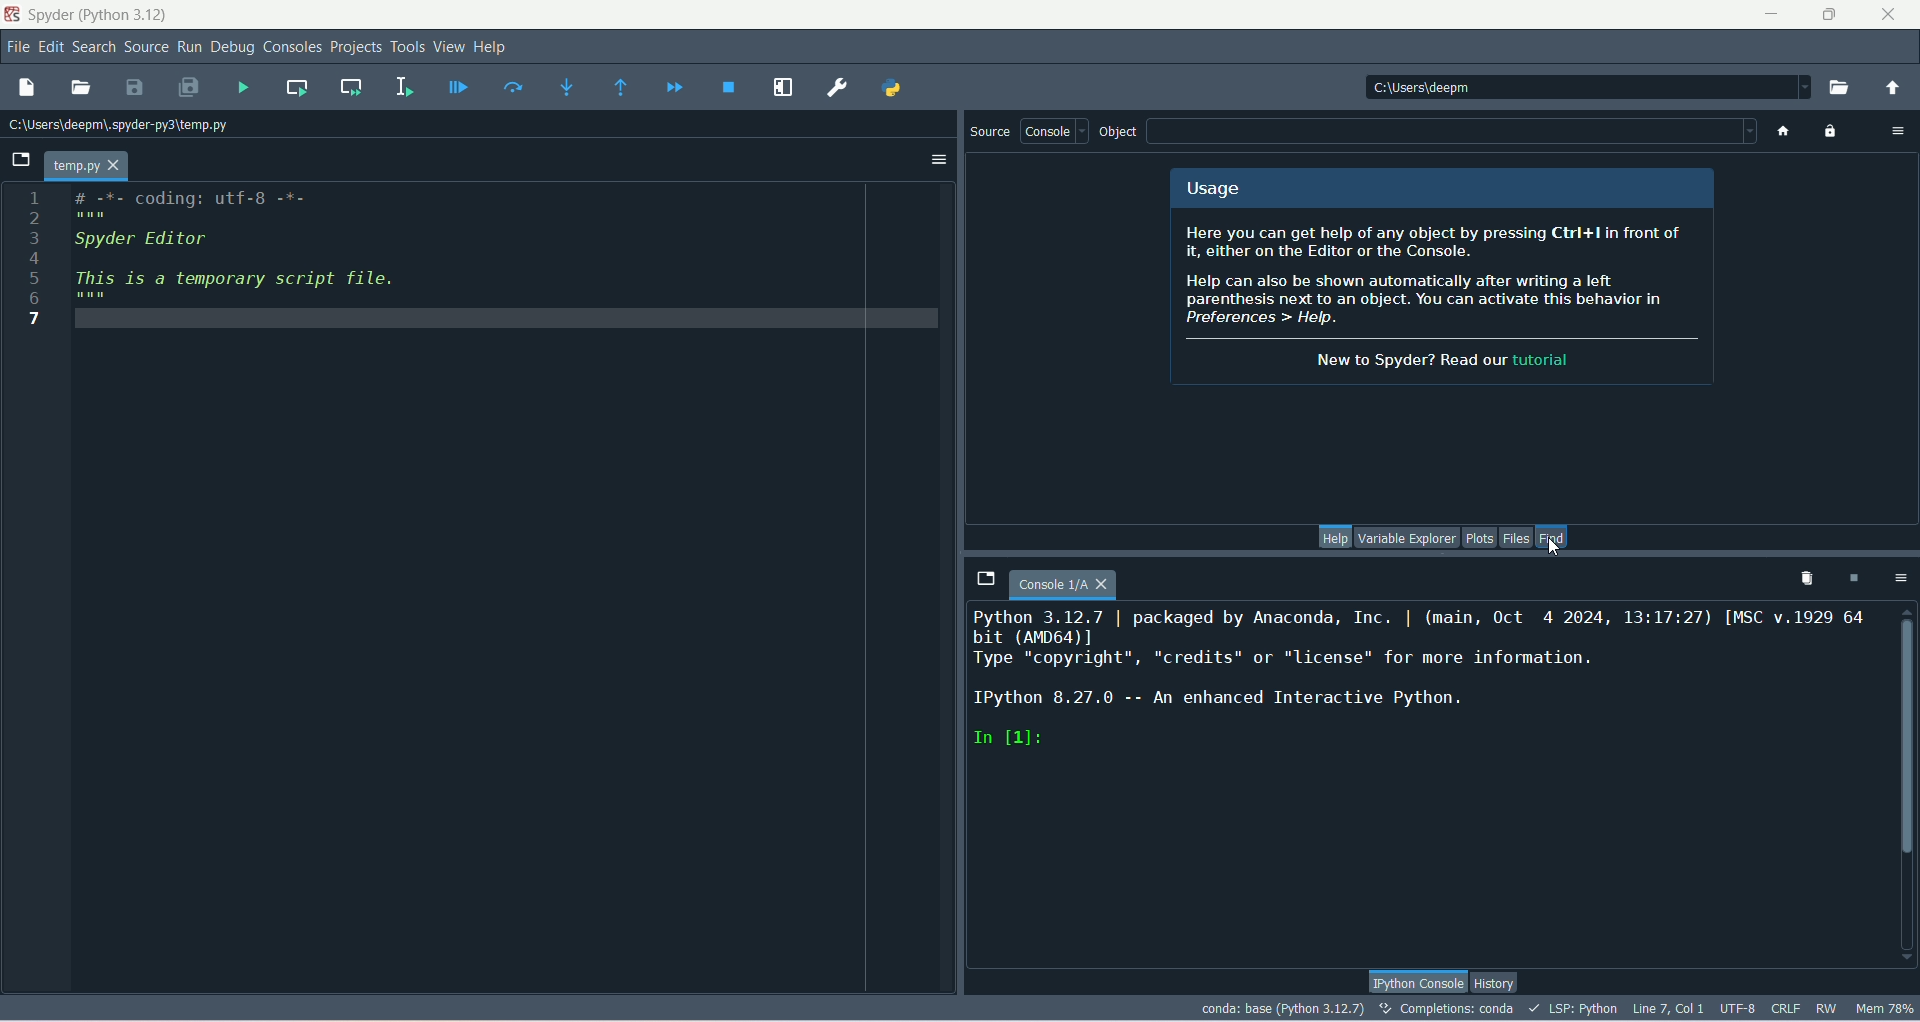 The width and height of the screenshot is (1920, 1022). Describe the element at coordinates (17, 46) in the screenshot. I see `file` at that location.